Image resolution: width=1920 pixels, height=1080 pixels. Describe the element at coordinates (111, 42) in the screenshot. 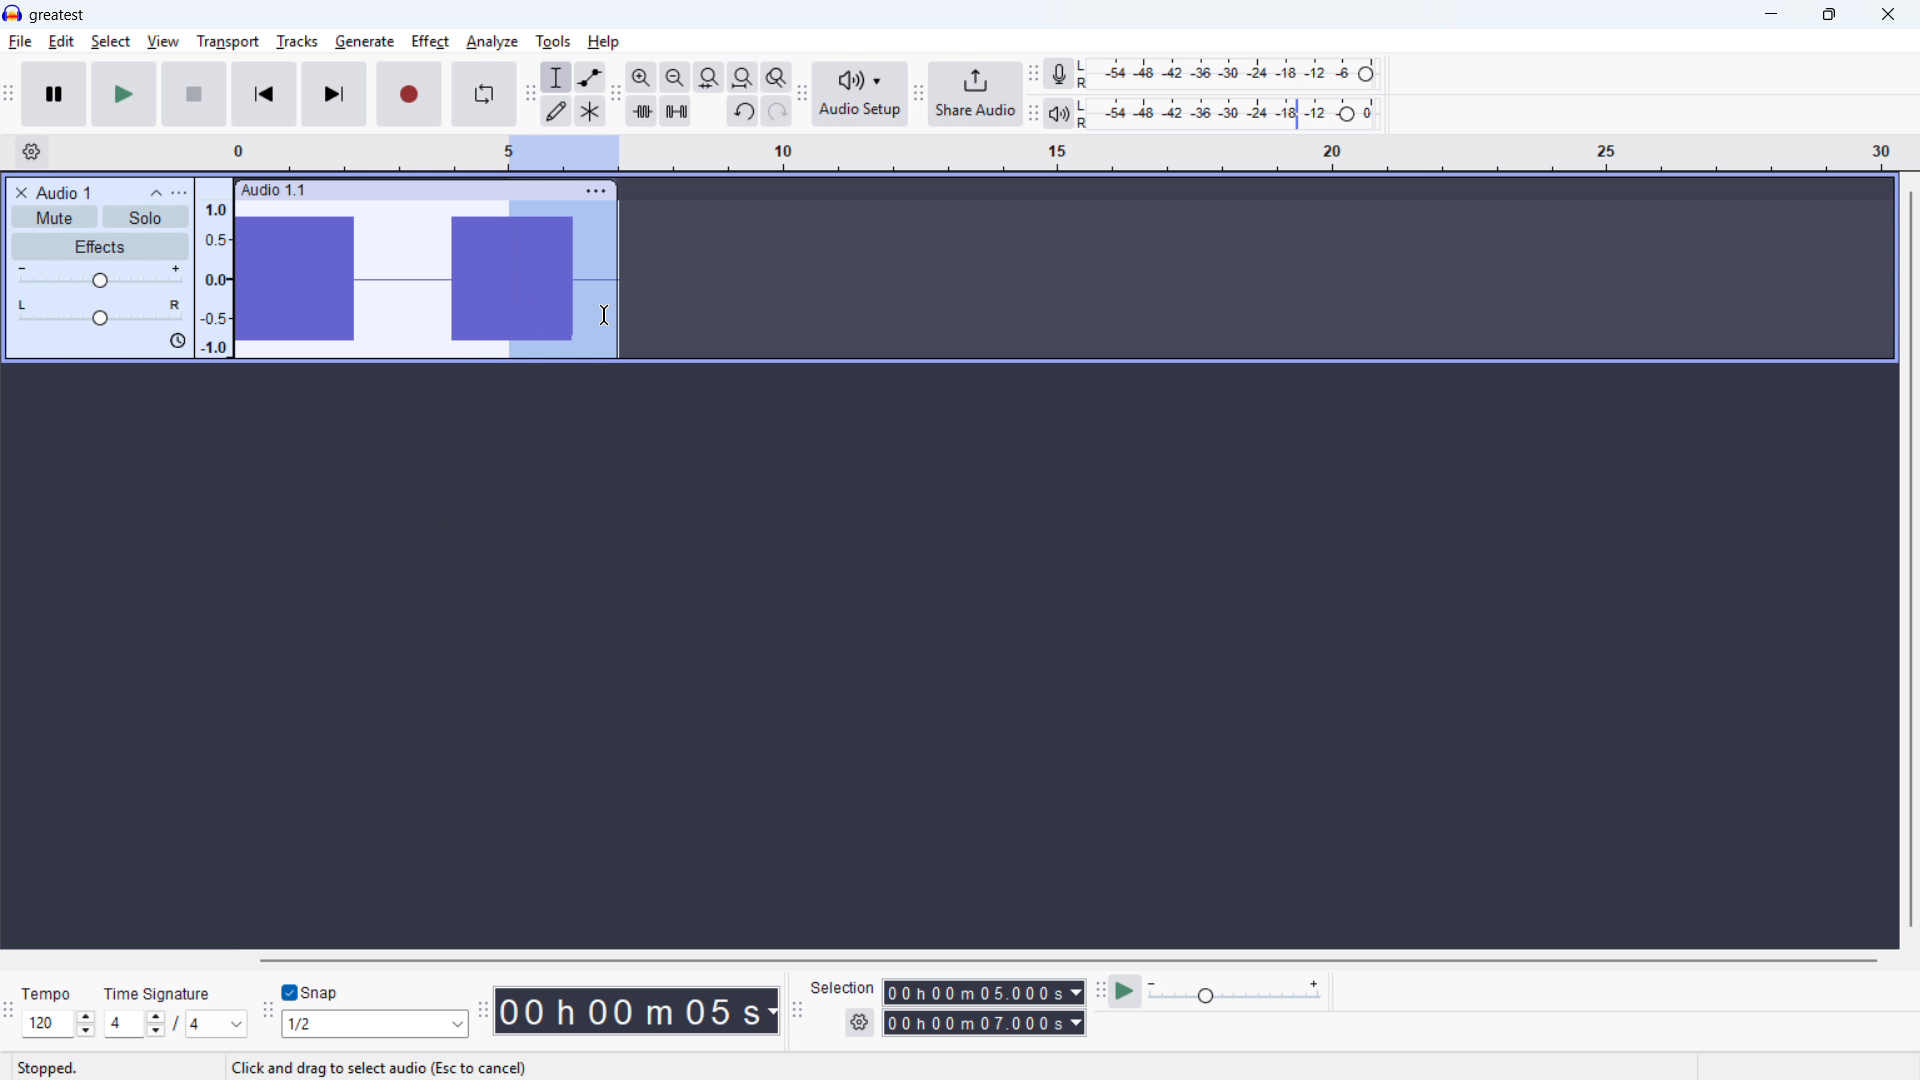

I see `select` at that location.